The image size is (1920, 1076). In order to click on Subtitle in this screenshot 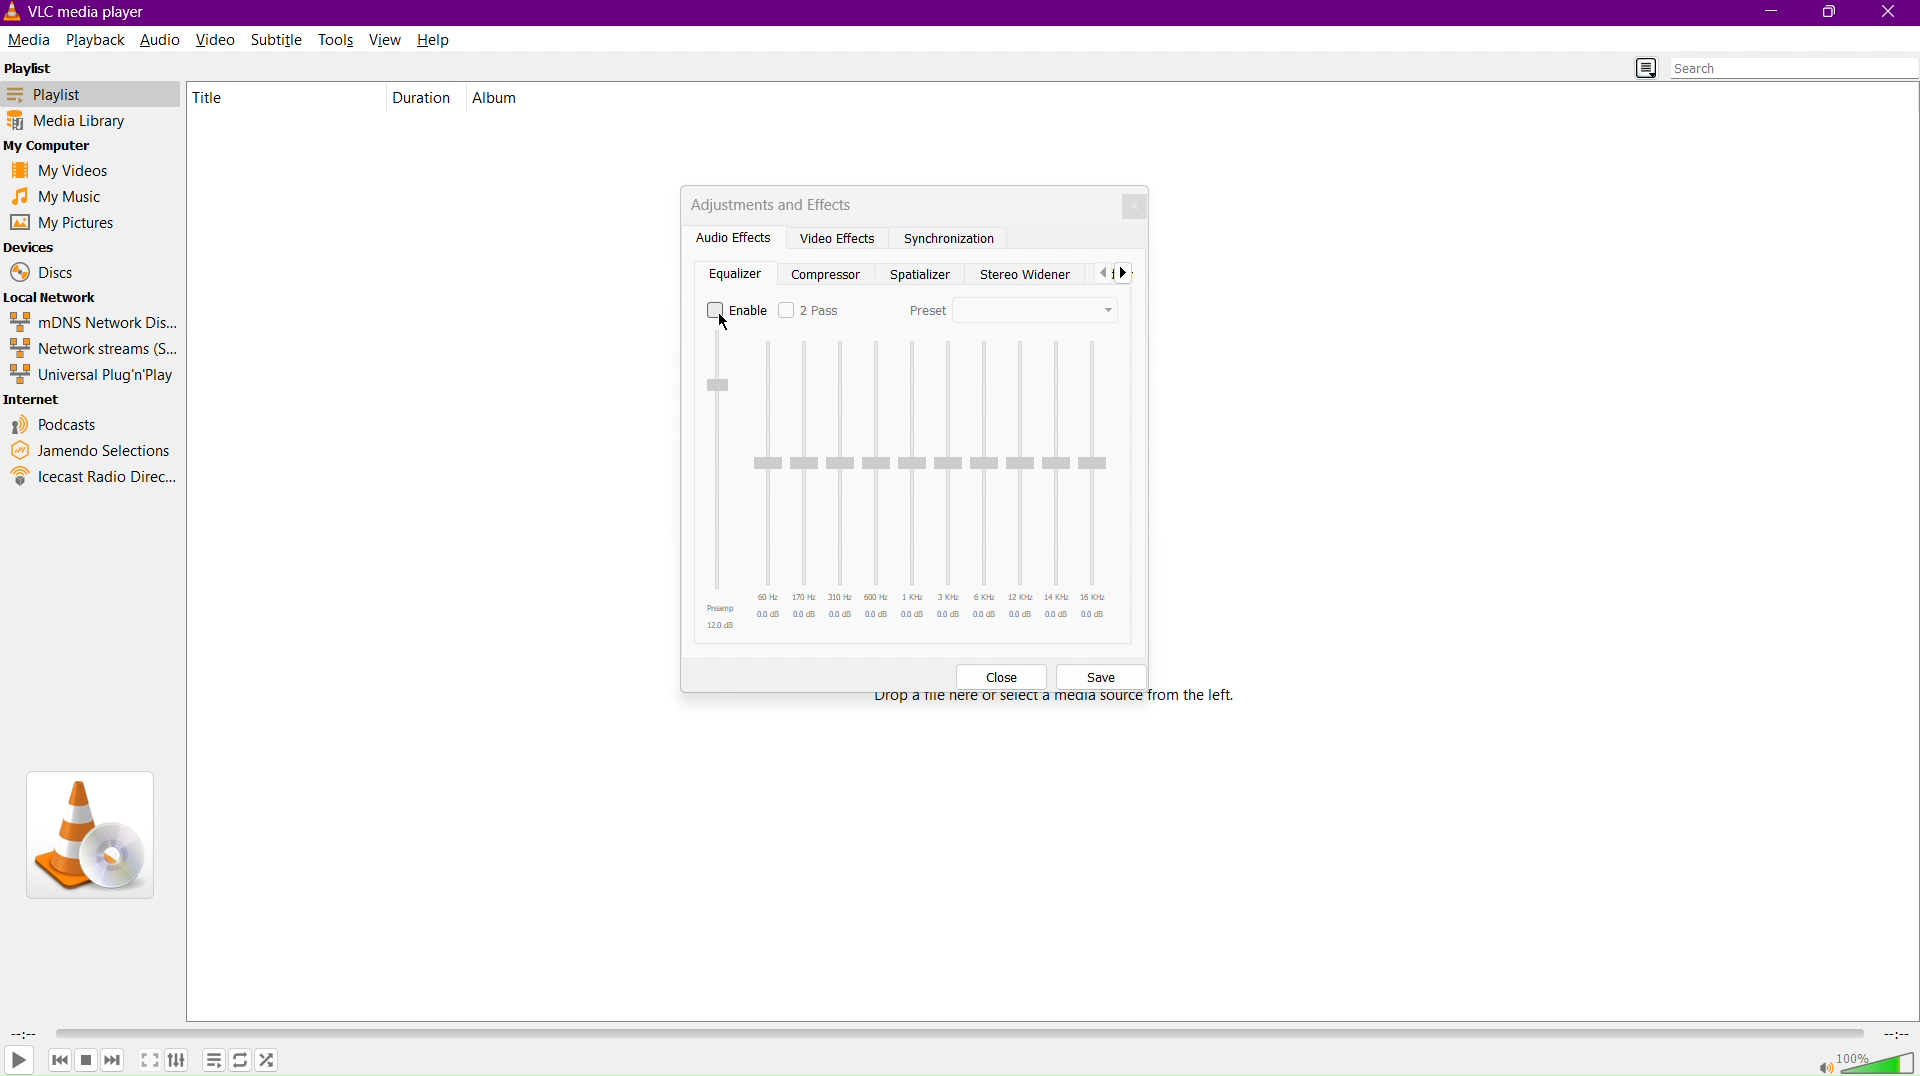, I will do `click(283, 40)`.